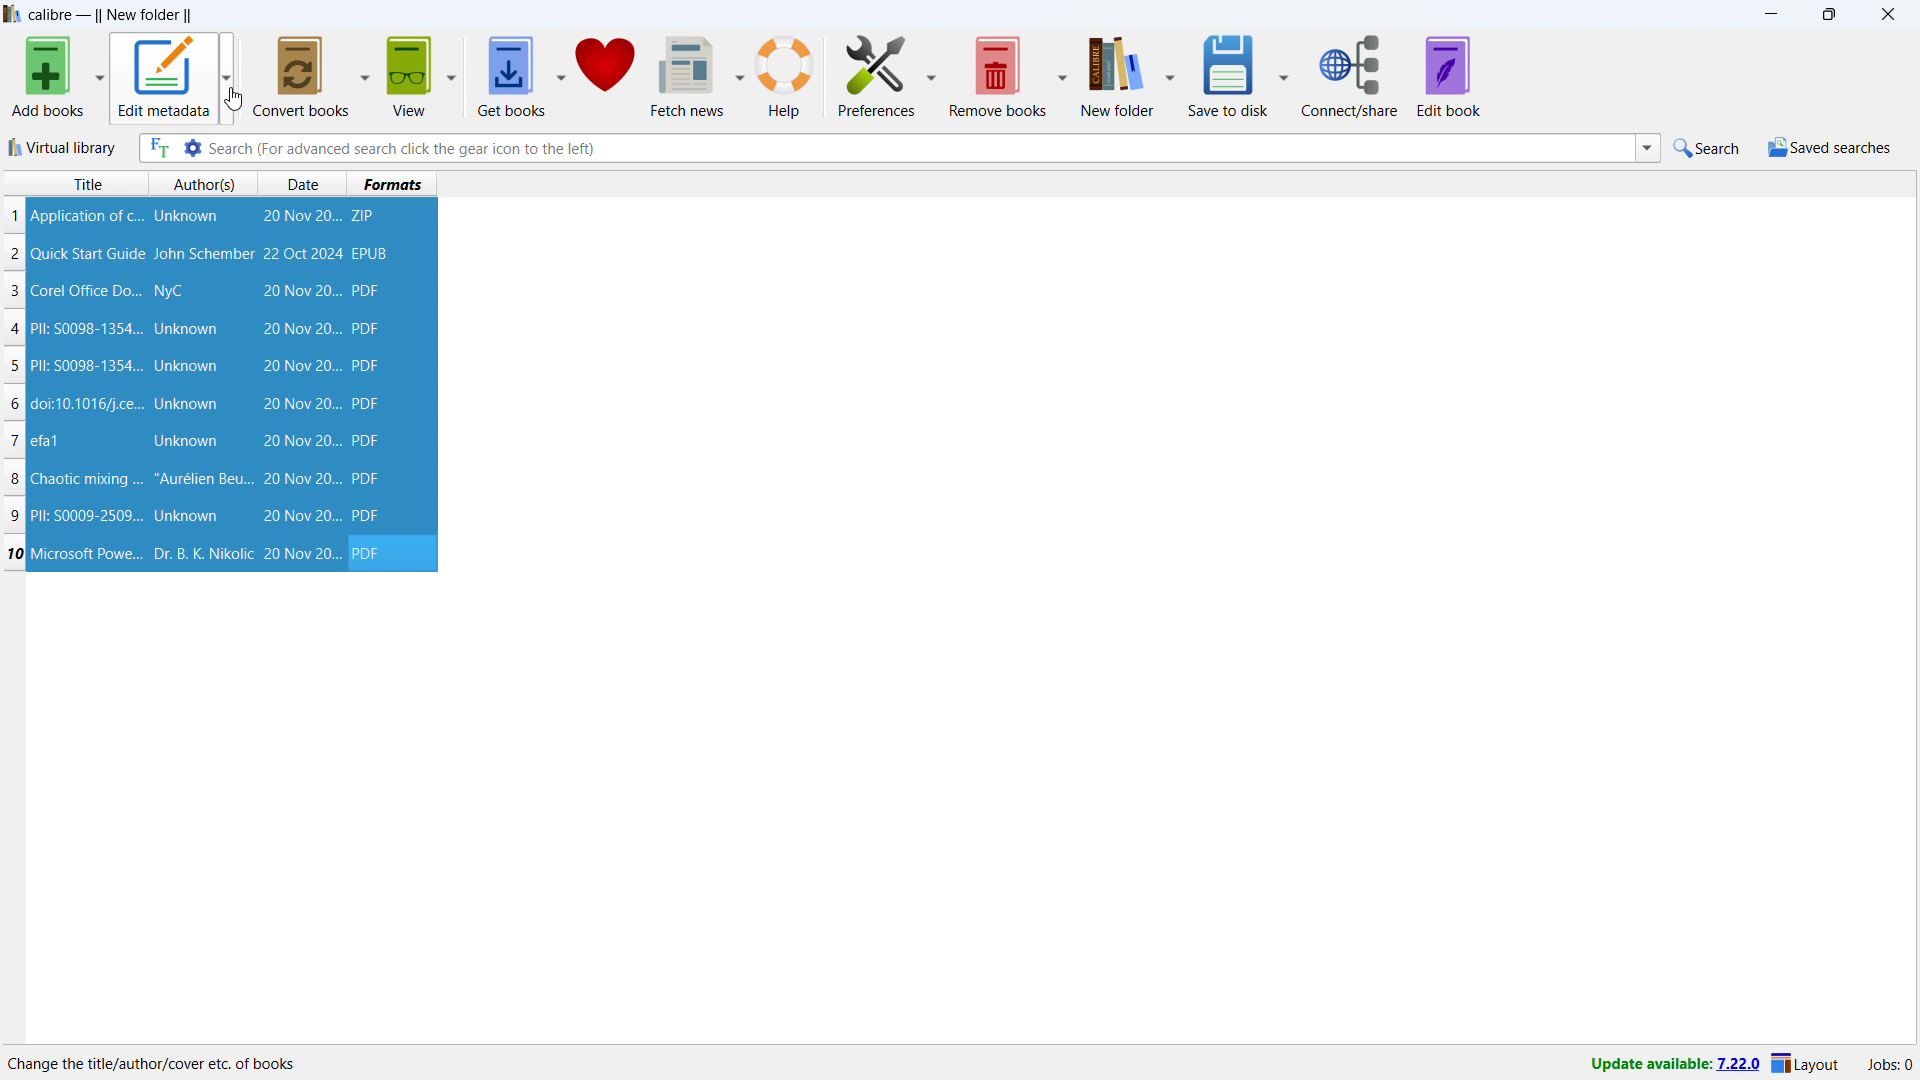 Image resolution: width=1920 pixels, height=1080 pixels. Describe the element at coordinates (299, 479) in the screenshot. I see `20 Nov 20...` at that location.